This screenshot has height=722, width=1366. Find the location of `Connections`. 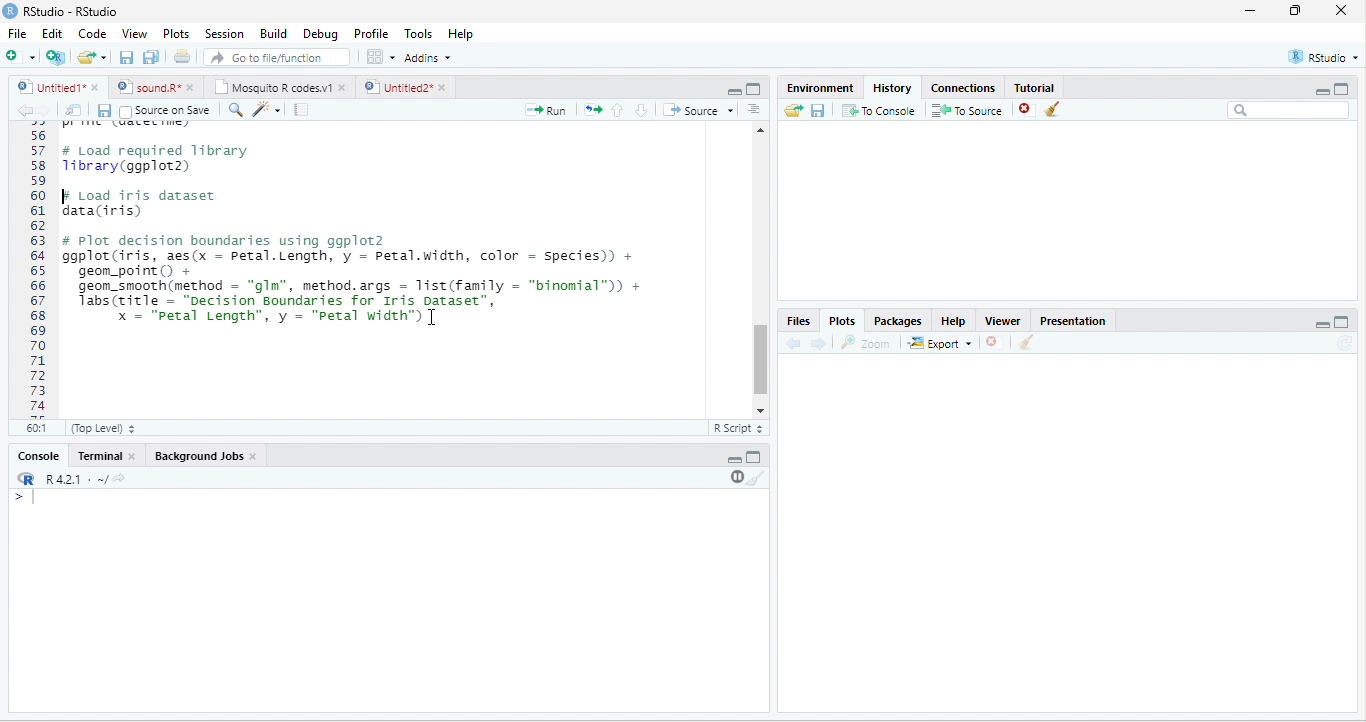

Connections is located at coordinates (962, 88).